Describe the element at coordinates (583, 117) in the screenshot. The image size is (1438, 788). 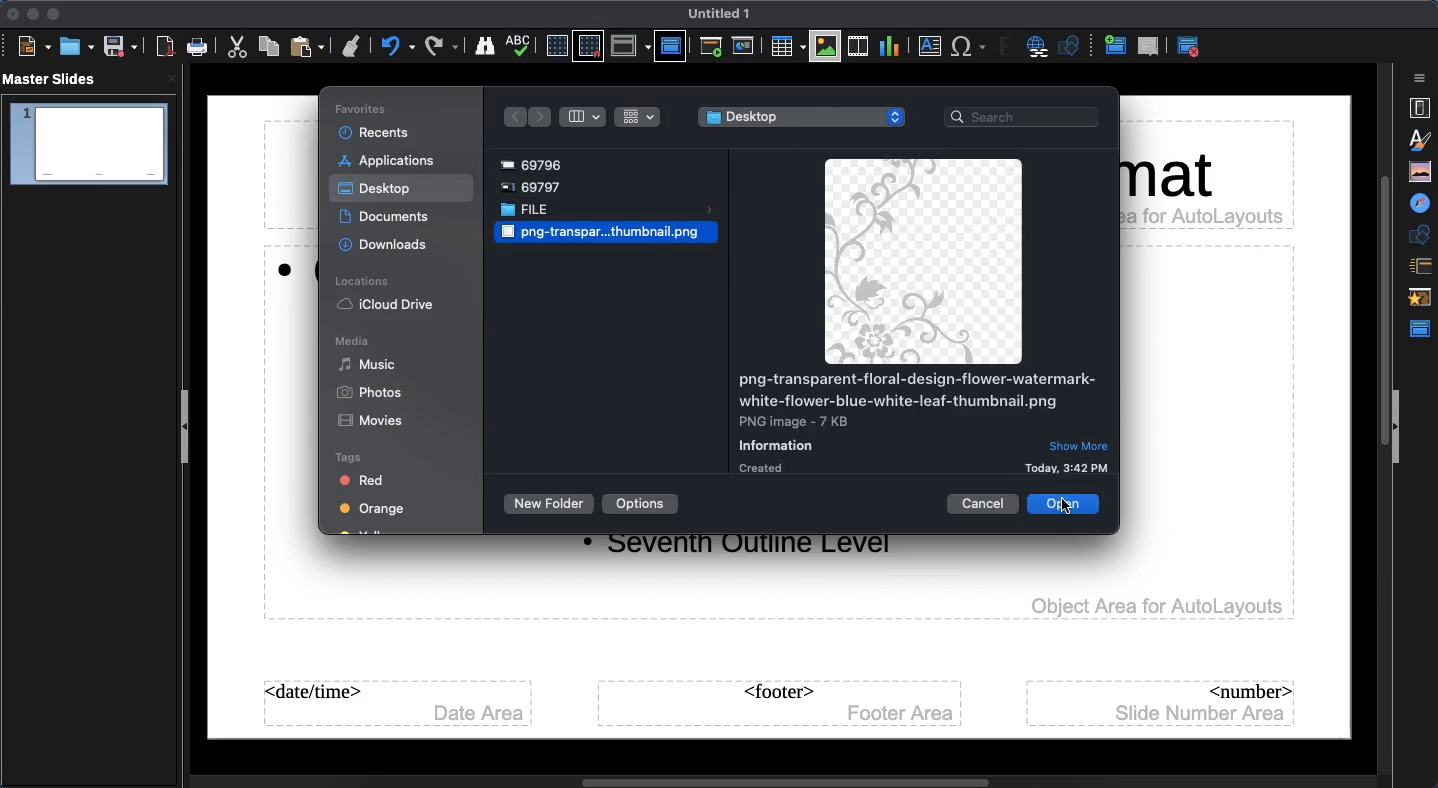
I see `Column` at that location.